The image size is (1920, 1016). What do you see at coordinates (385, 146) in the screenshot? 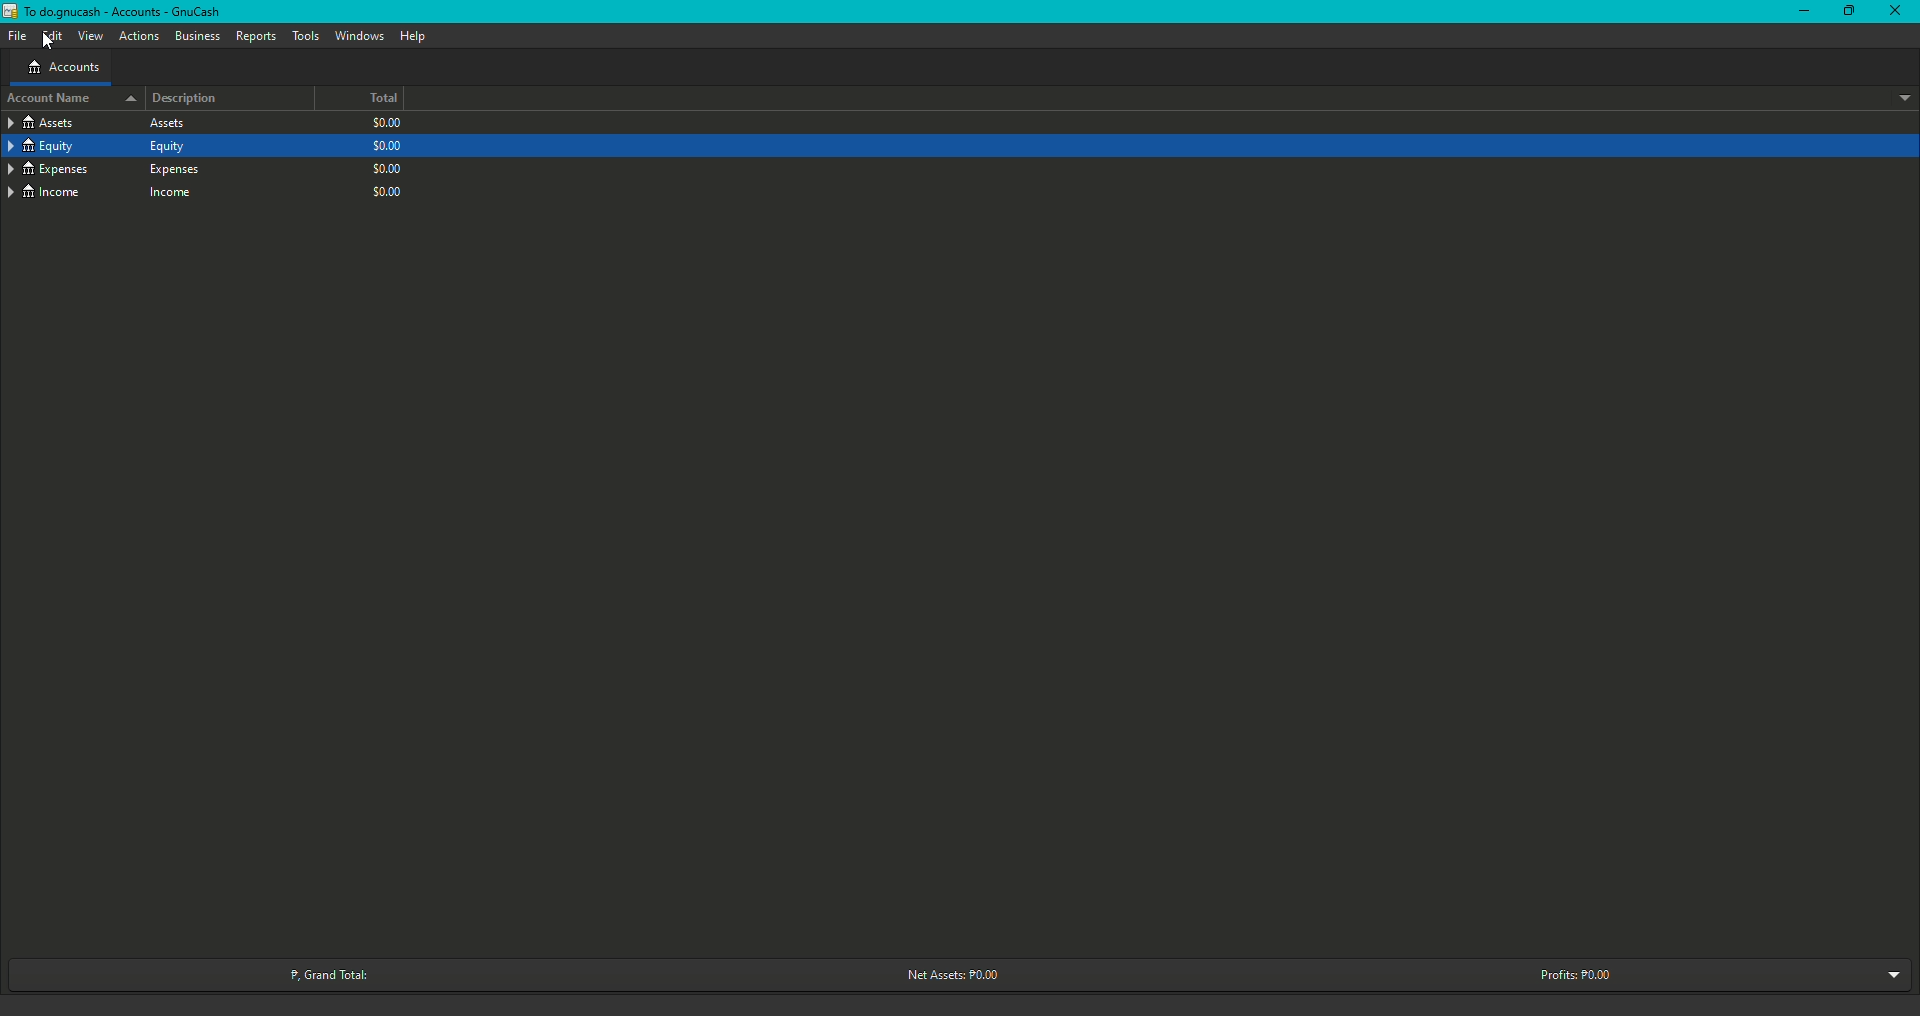
I see `$0` at bounding box center [385, 146].